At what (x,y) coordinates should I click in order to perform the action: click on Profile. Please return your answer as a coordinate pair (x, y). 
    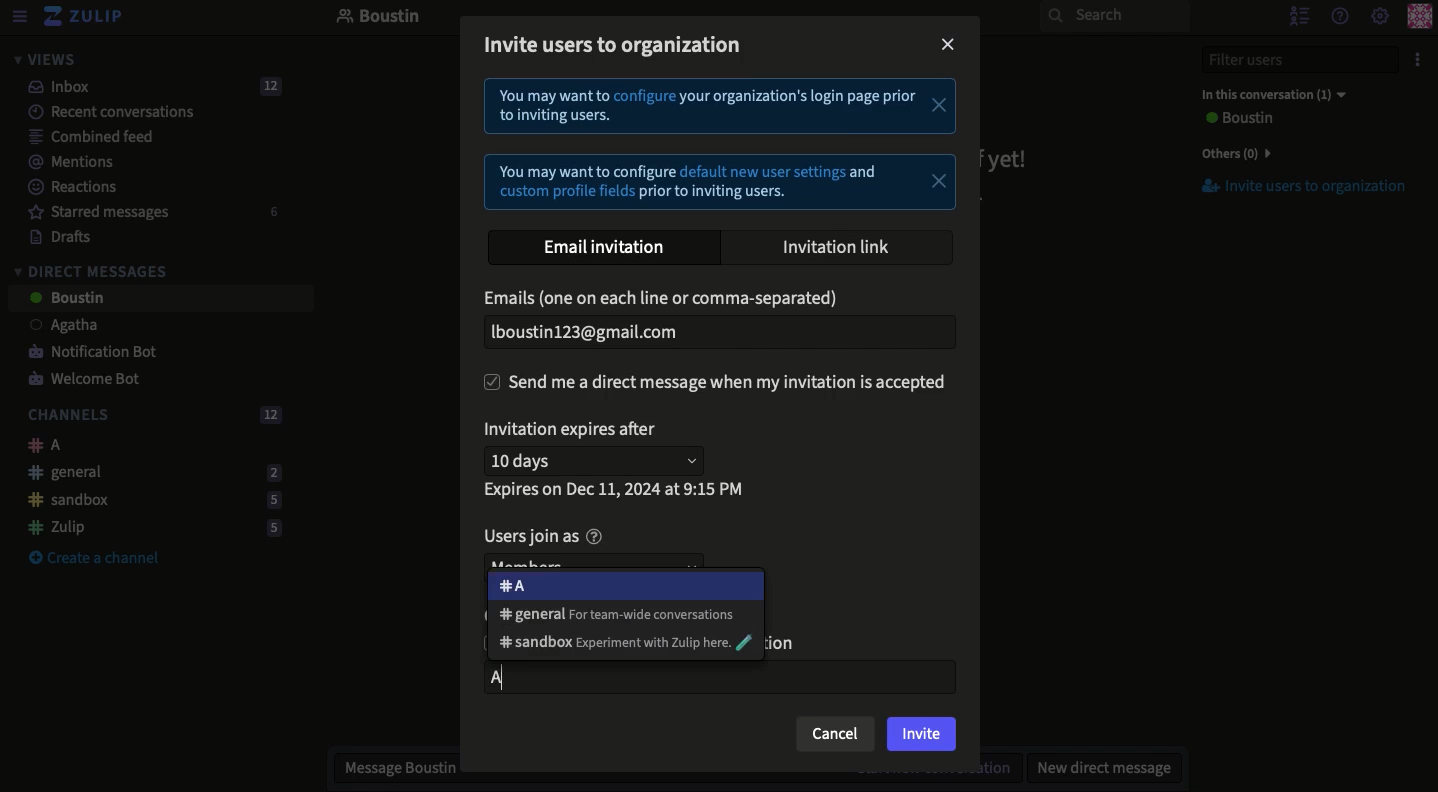
    Looking at the image, I should click on (1419, 18).